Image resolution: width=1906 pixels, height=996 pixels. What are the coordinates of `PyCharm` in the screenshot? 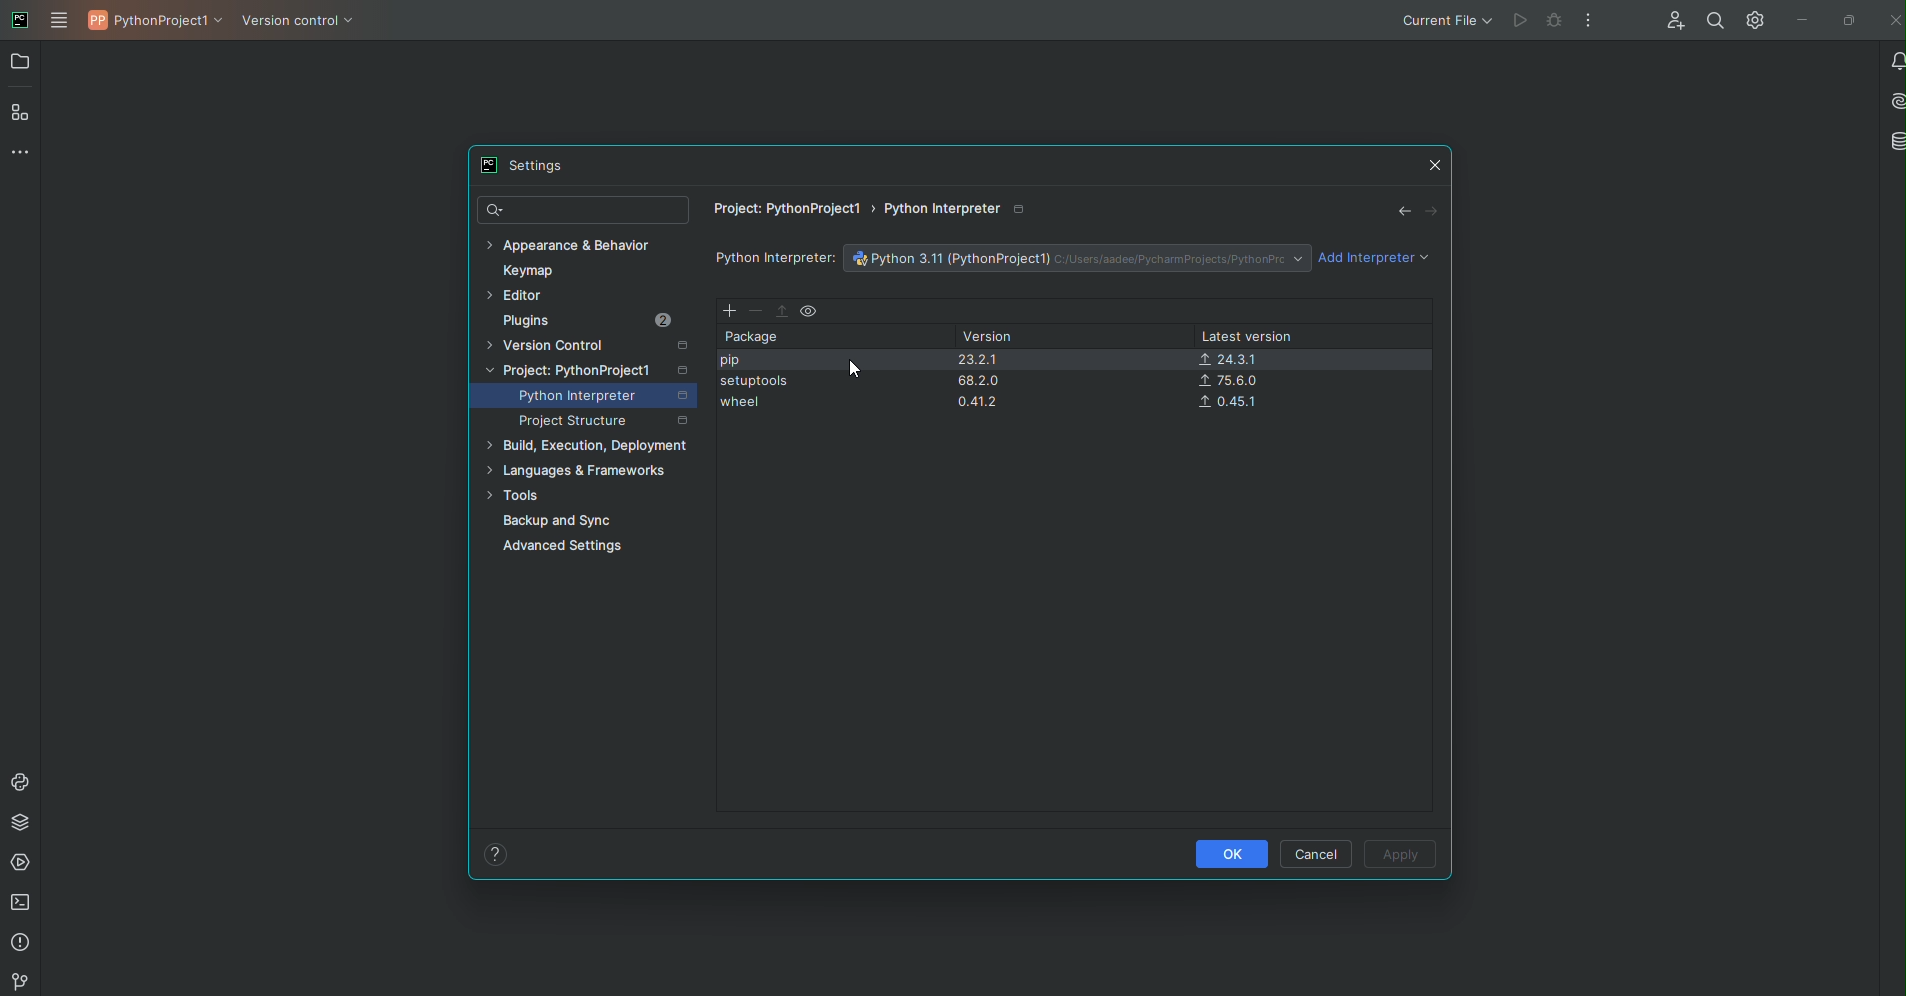 It's located at (19, 19).